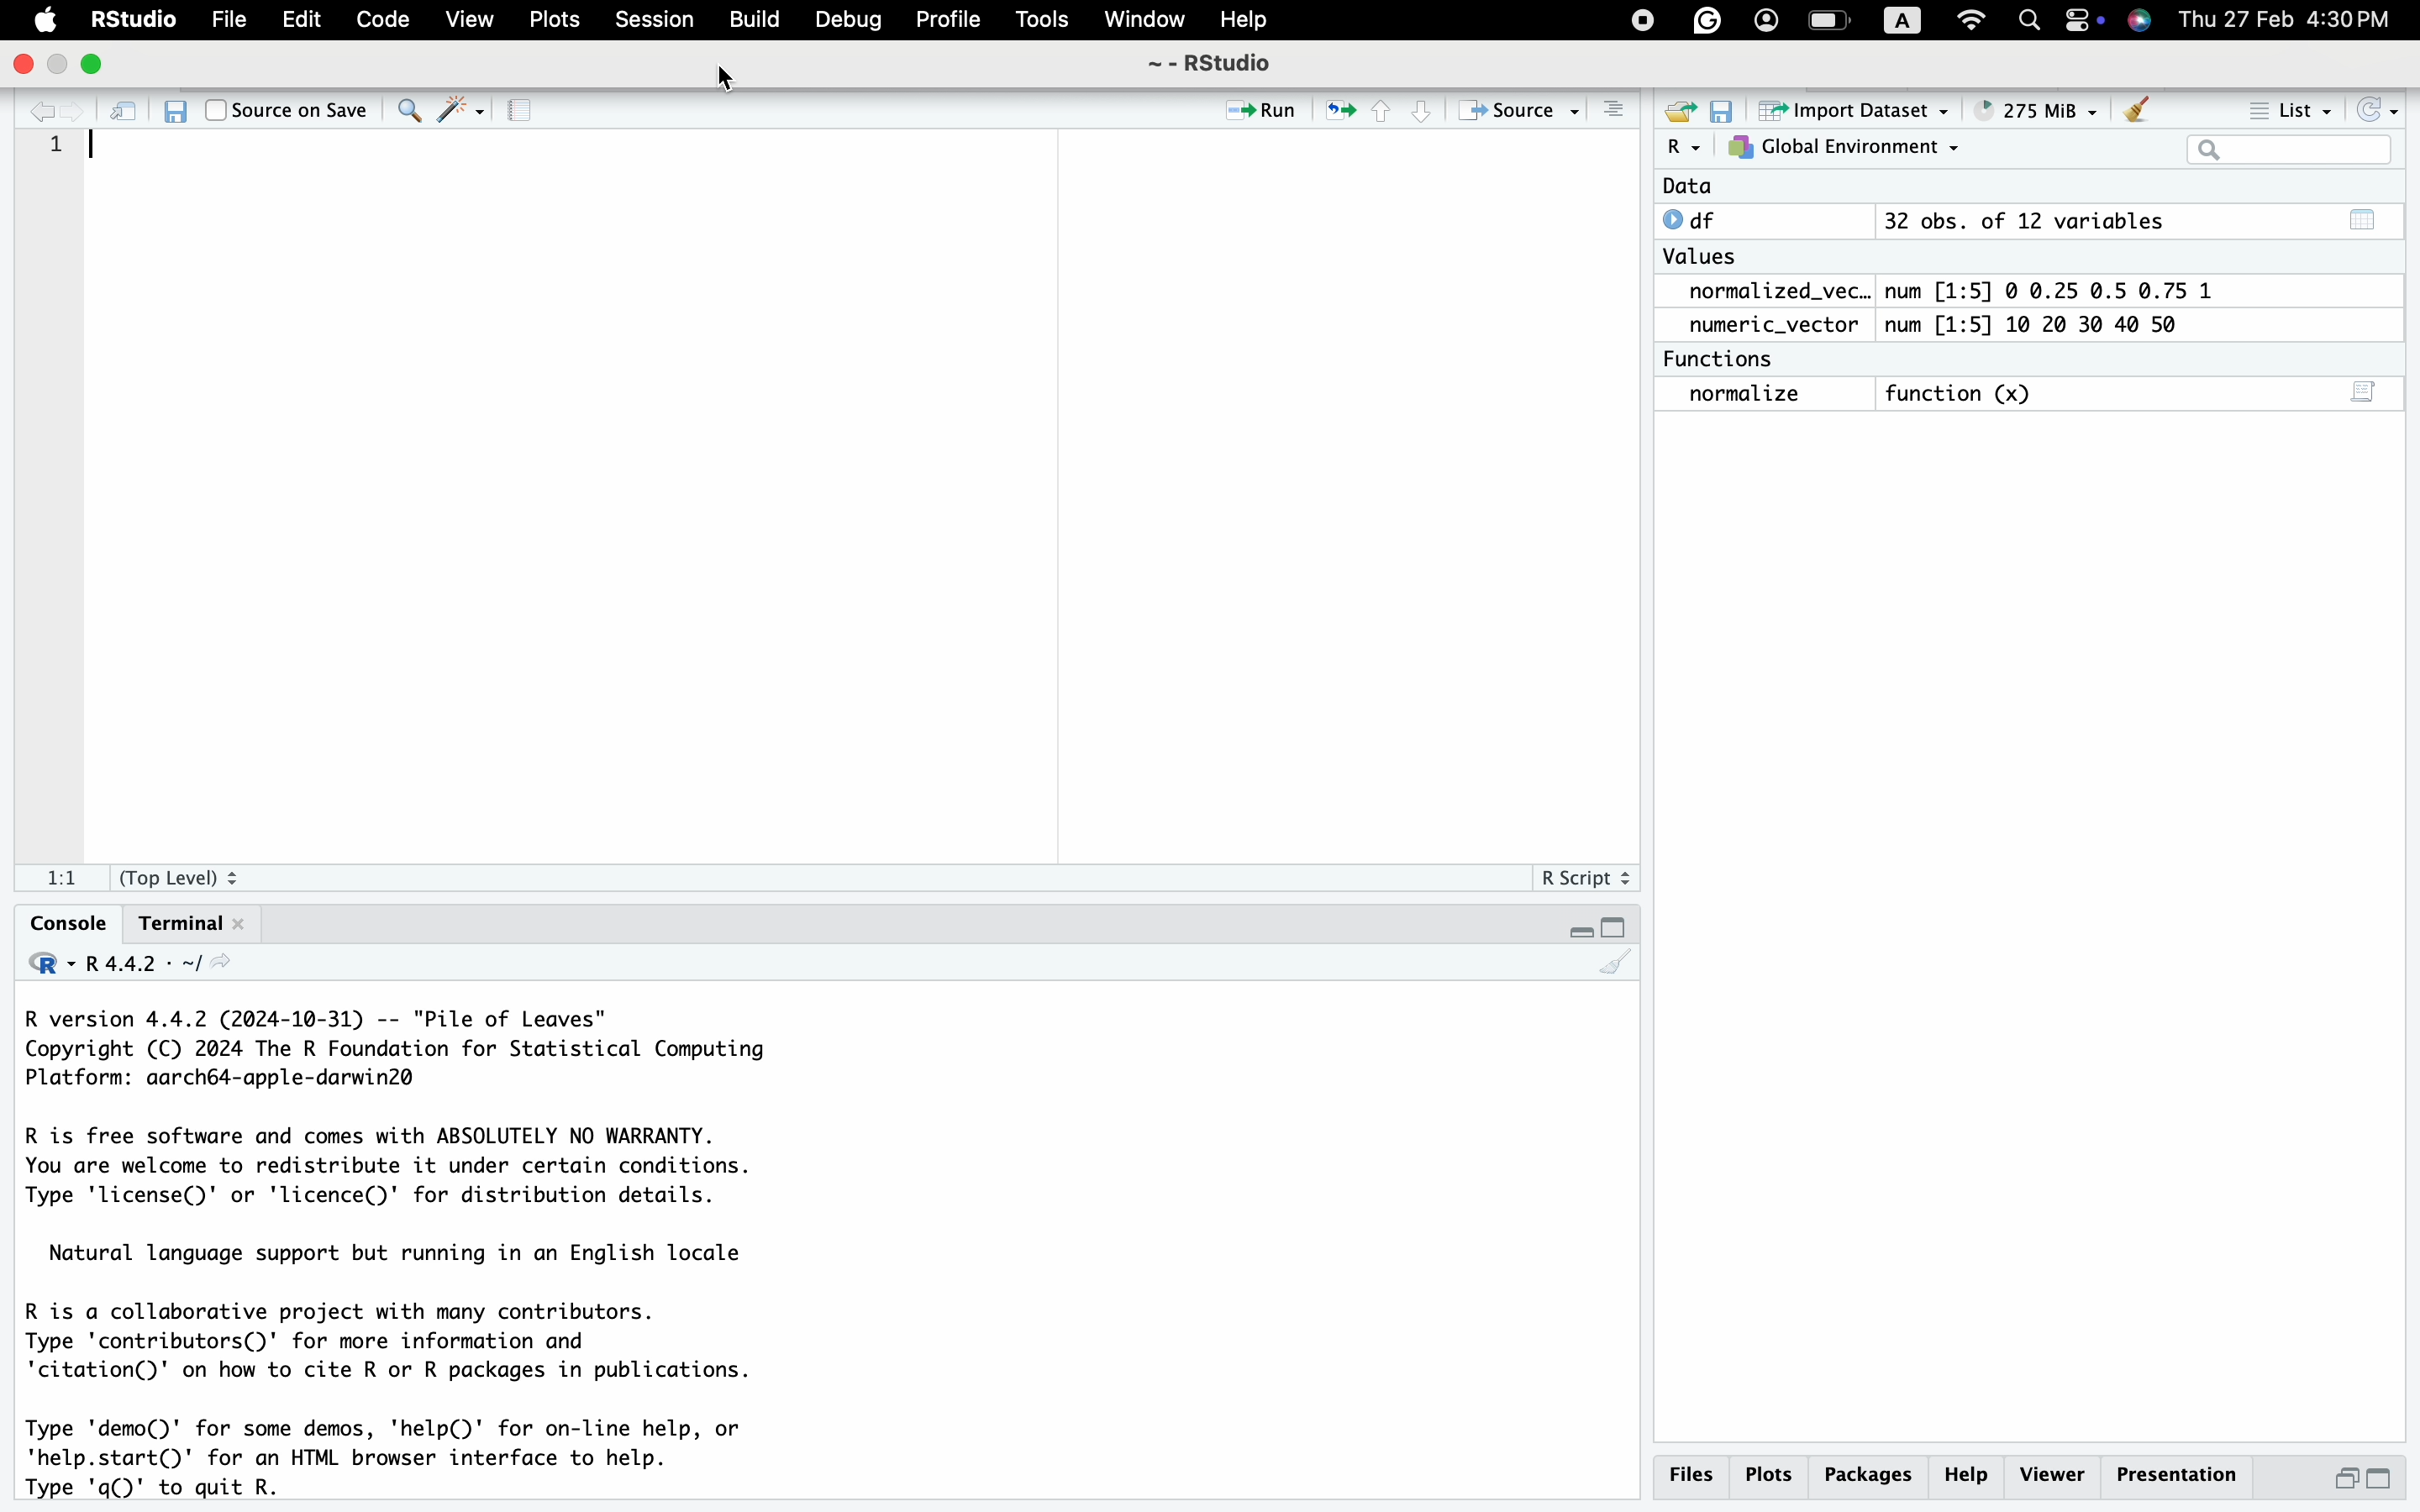 The height and width of the screenshot is (1512, 2420). Describe the element at coordinates (2085, 19) in the screenshot. I see `toggle` at that location.